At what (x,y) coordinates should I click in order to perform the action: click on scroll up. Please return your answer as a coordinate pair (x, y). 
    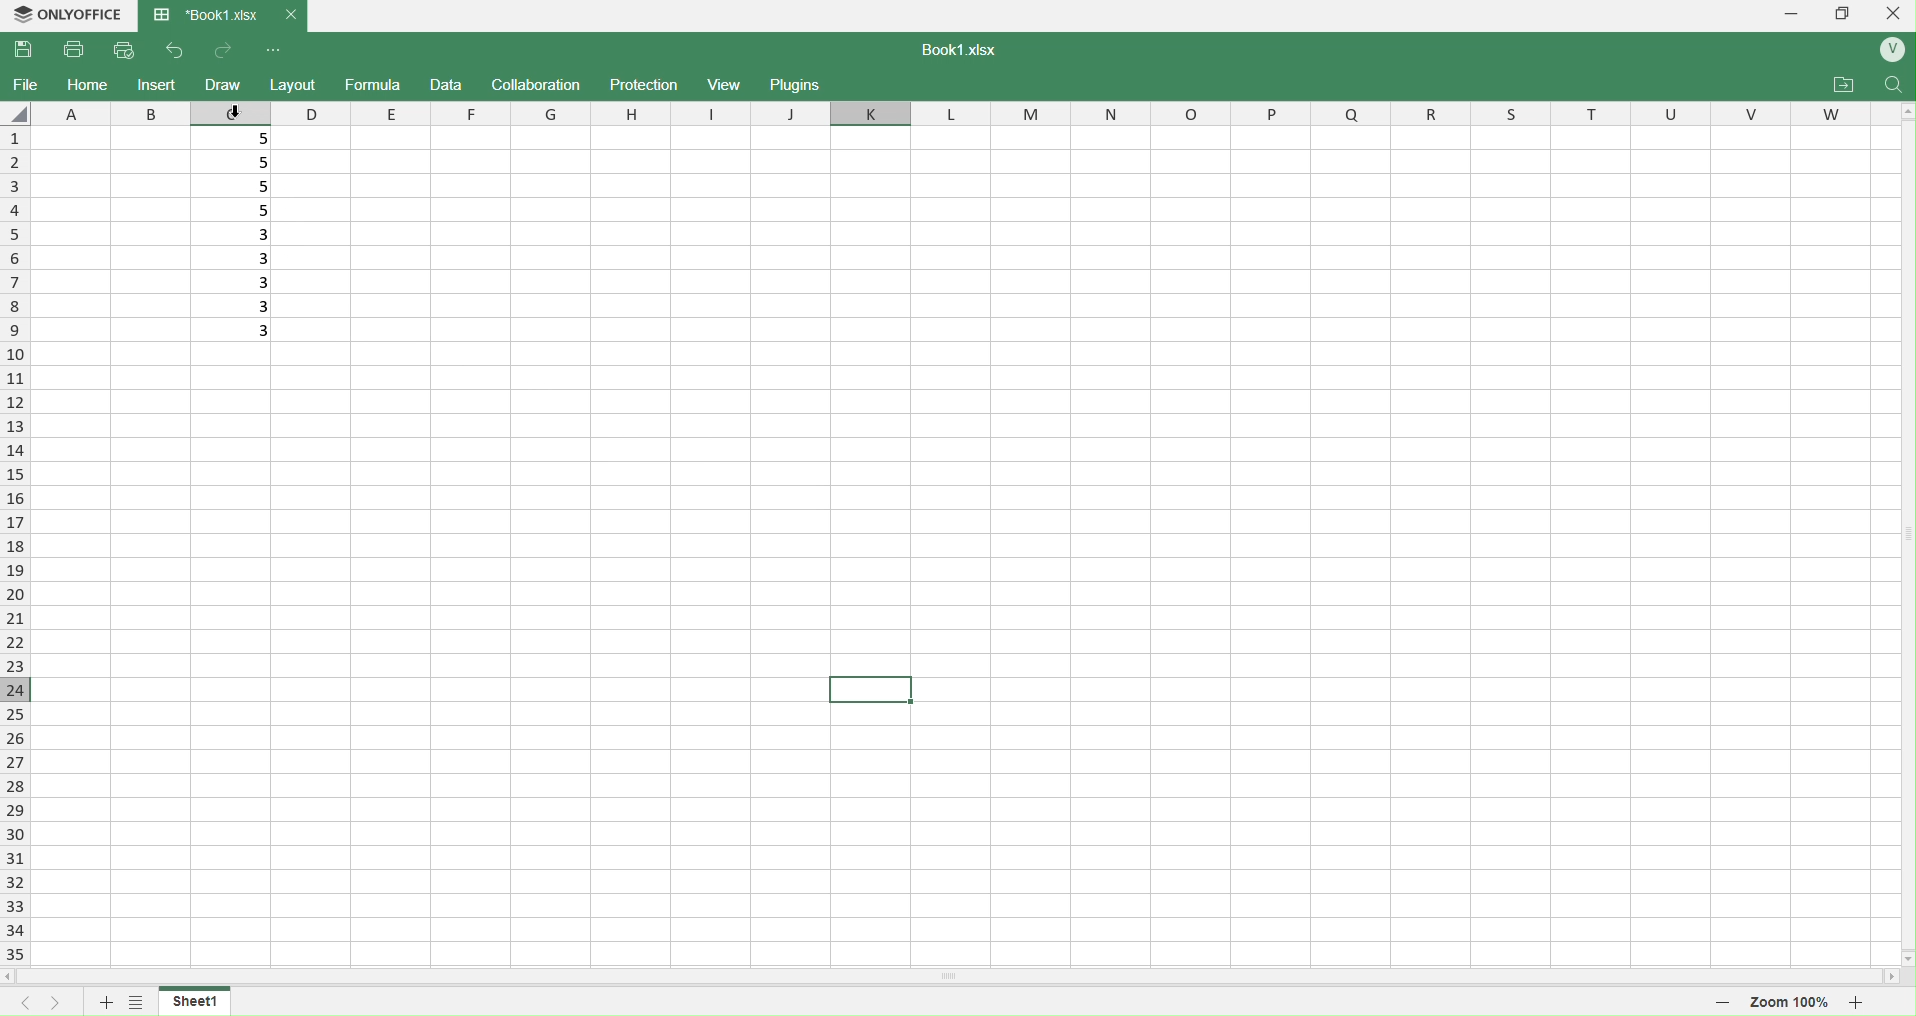
    Looking at the image, I should click on (1896, 113).